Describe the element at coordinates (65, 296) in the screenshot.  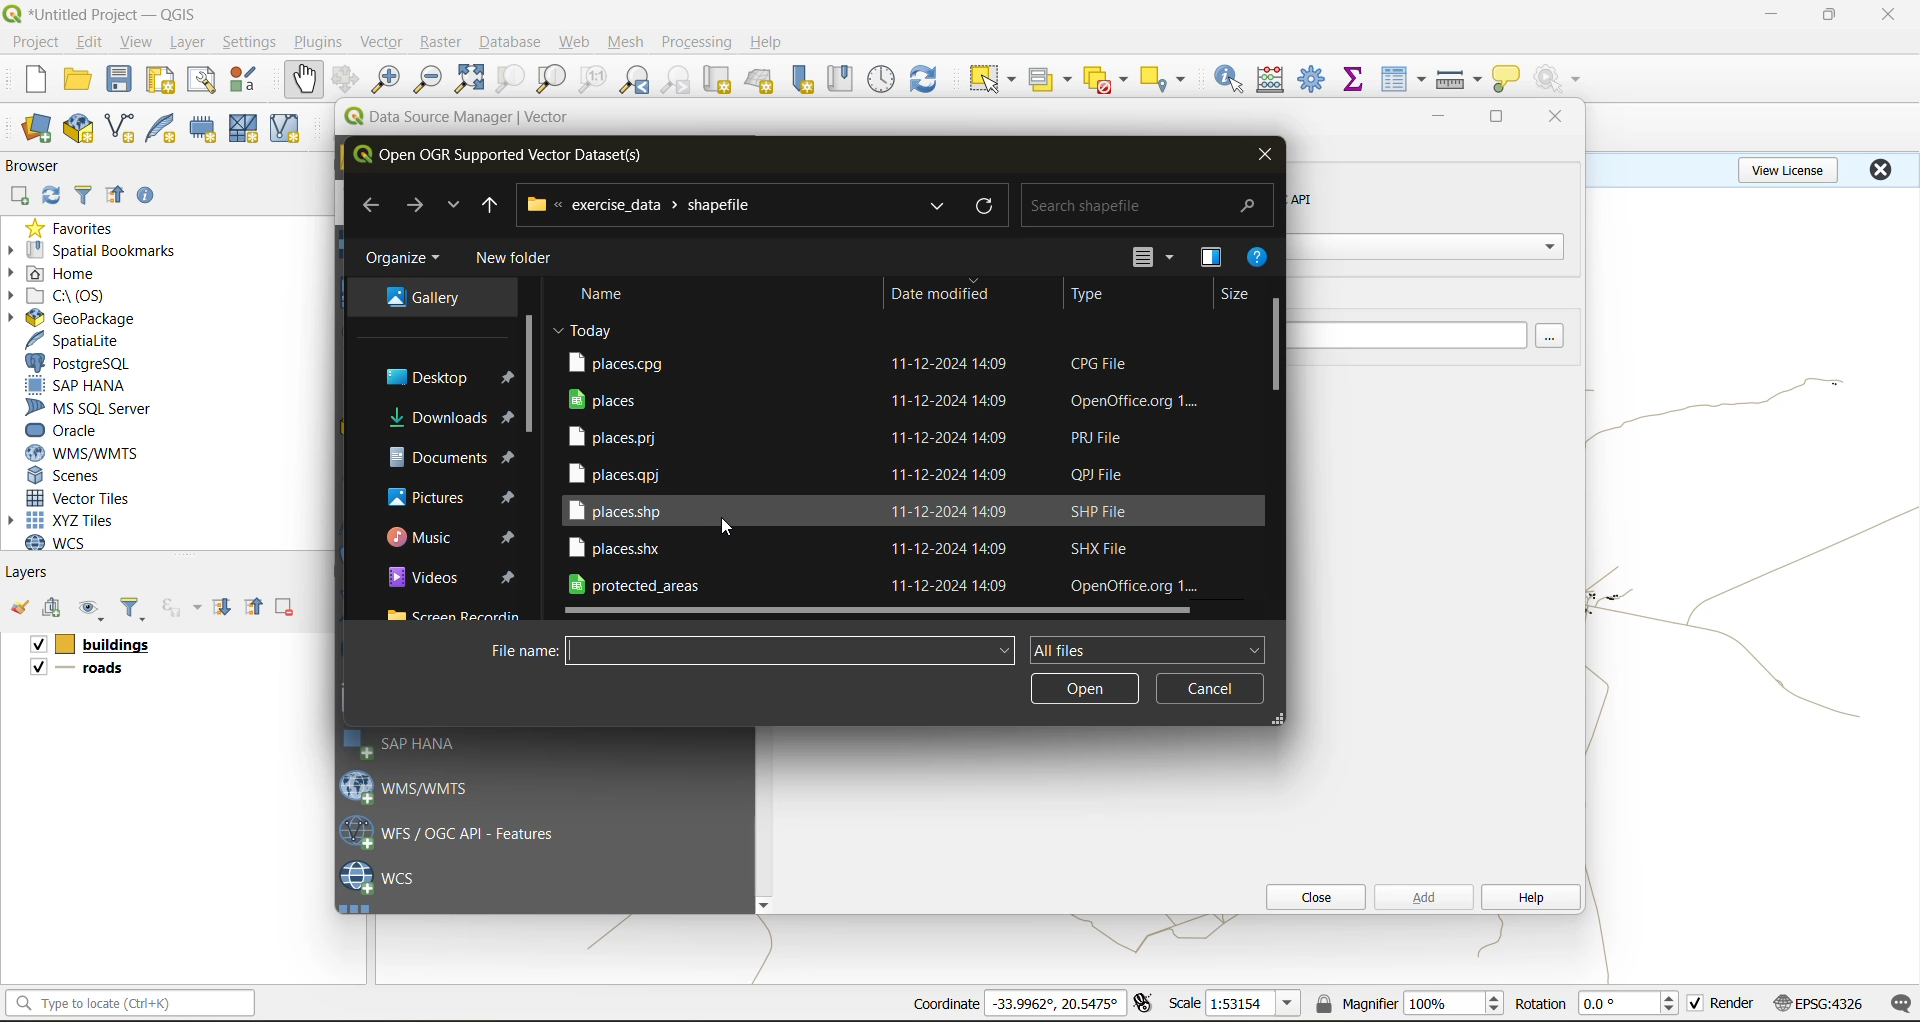
I see `c\:os` at that location.